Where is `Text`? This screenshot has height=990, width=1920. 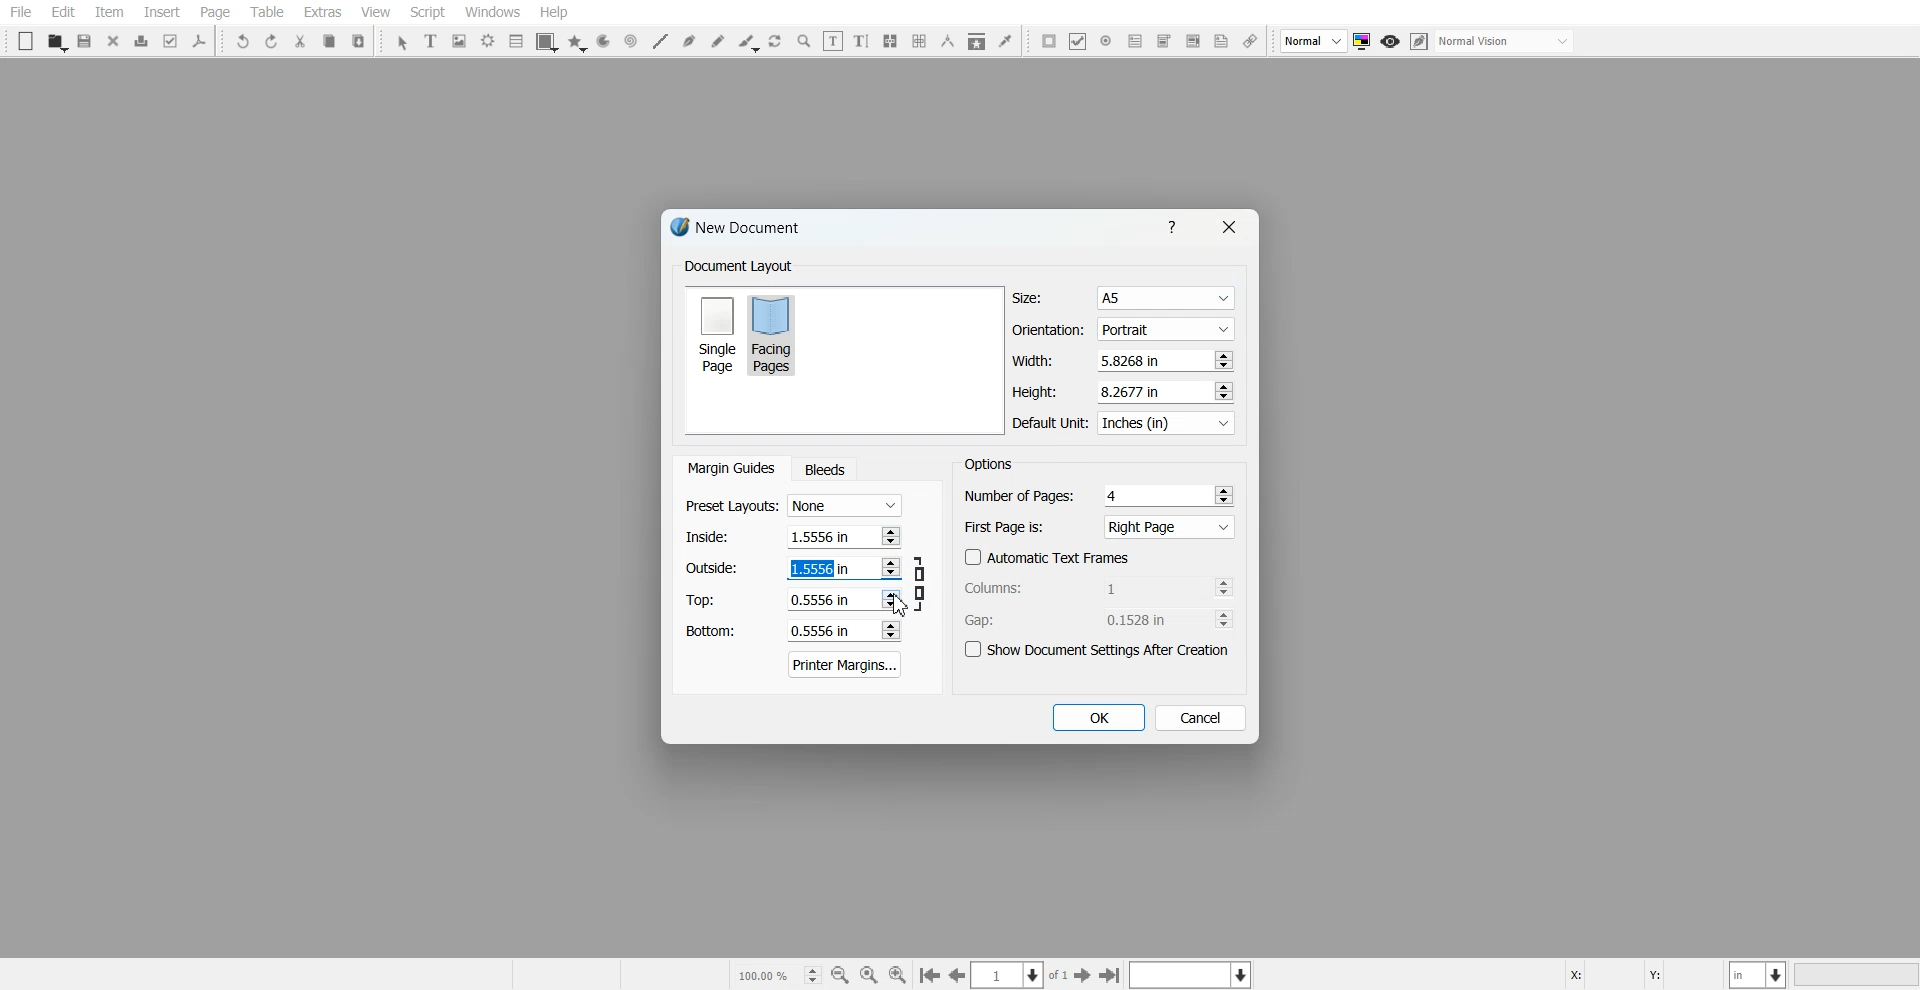
Text is located at coordinates (743, 230).